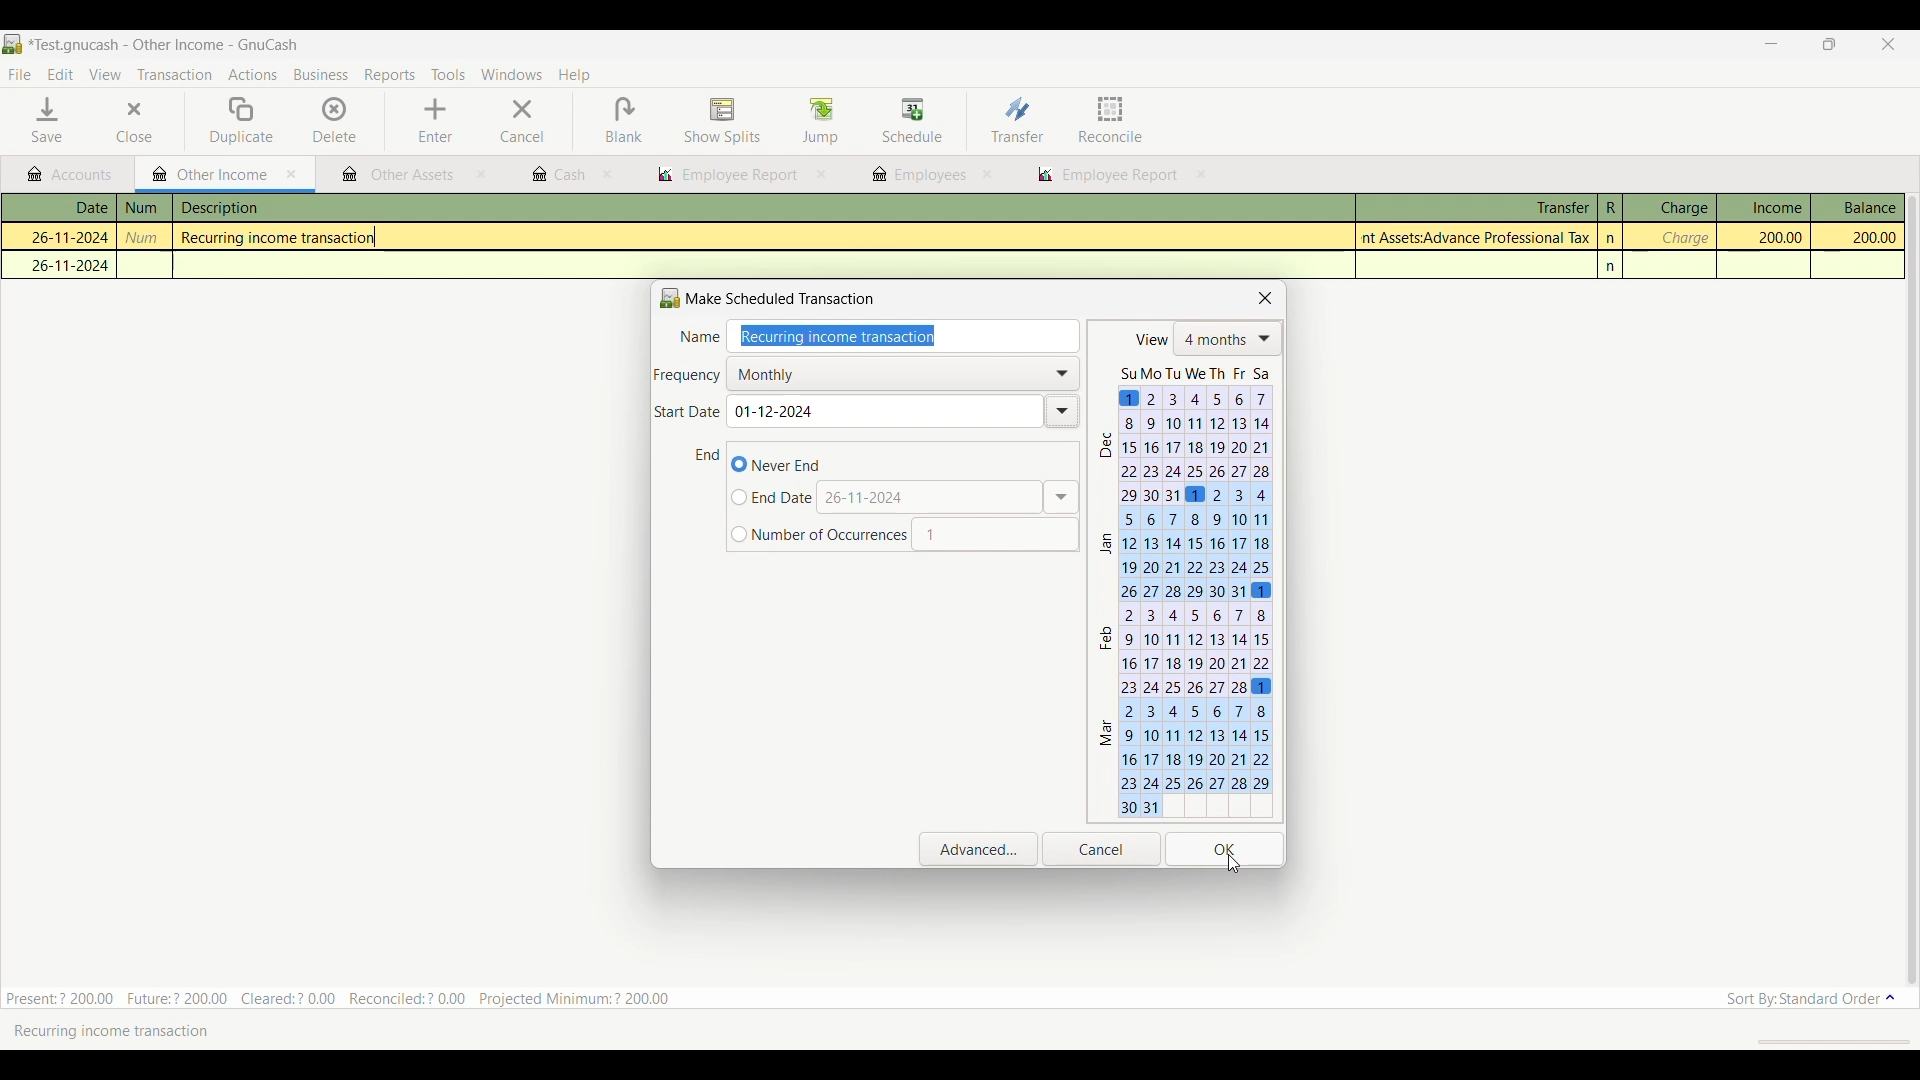 Image resolution: width=1920 pixels, height=1080 pixels. What do you see at coordinates (979, 849) in the screenshot?
I see `Open advanced settings` at bounding box center [979, 849].